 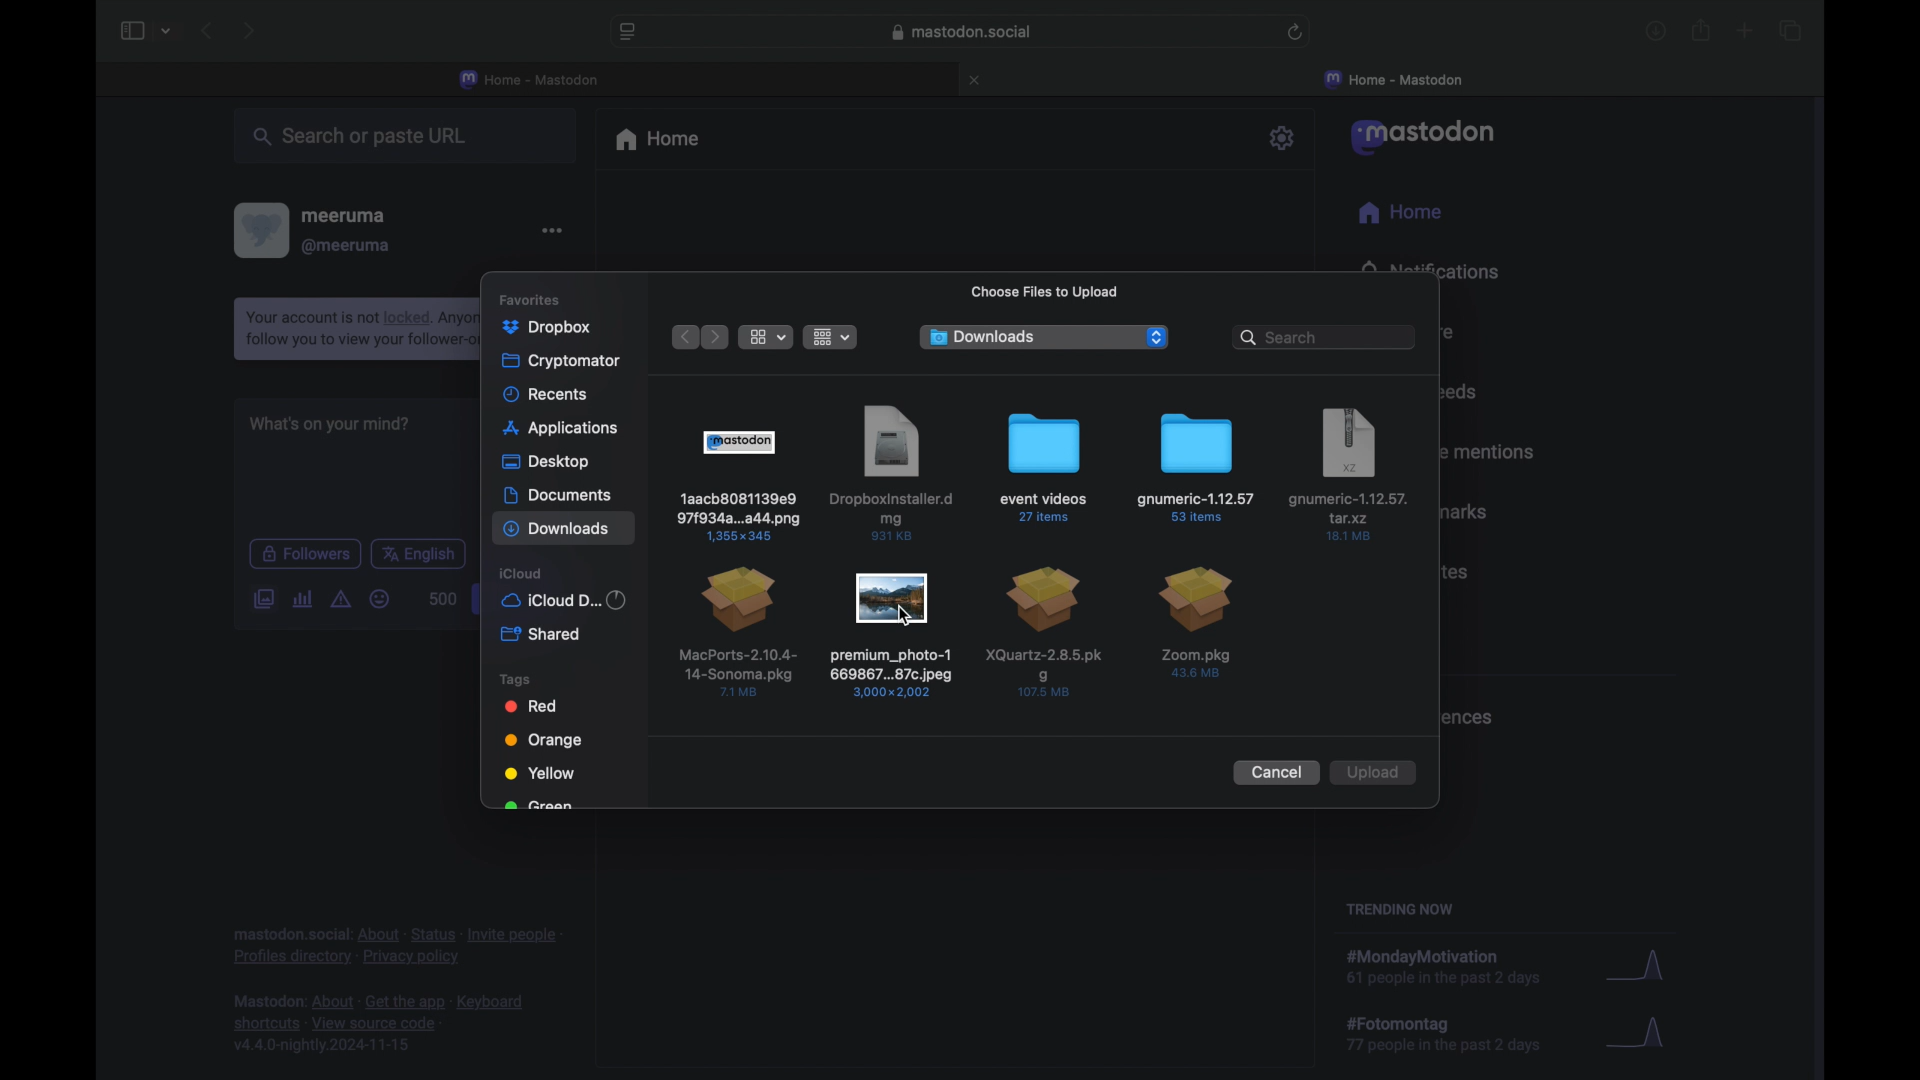 What do you see at coordinates (894, 473) in the screenshot?
I see `file` at bounding box center [894, 473].